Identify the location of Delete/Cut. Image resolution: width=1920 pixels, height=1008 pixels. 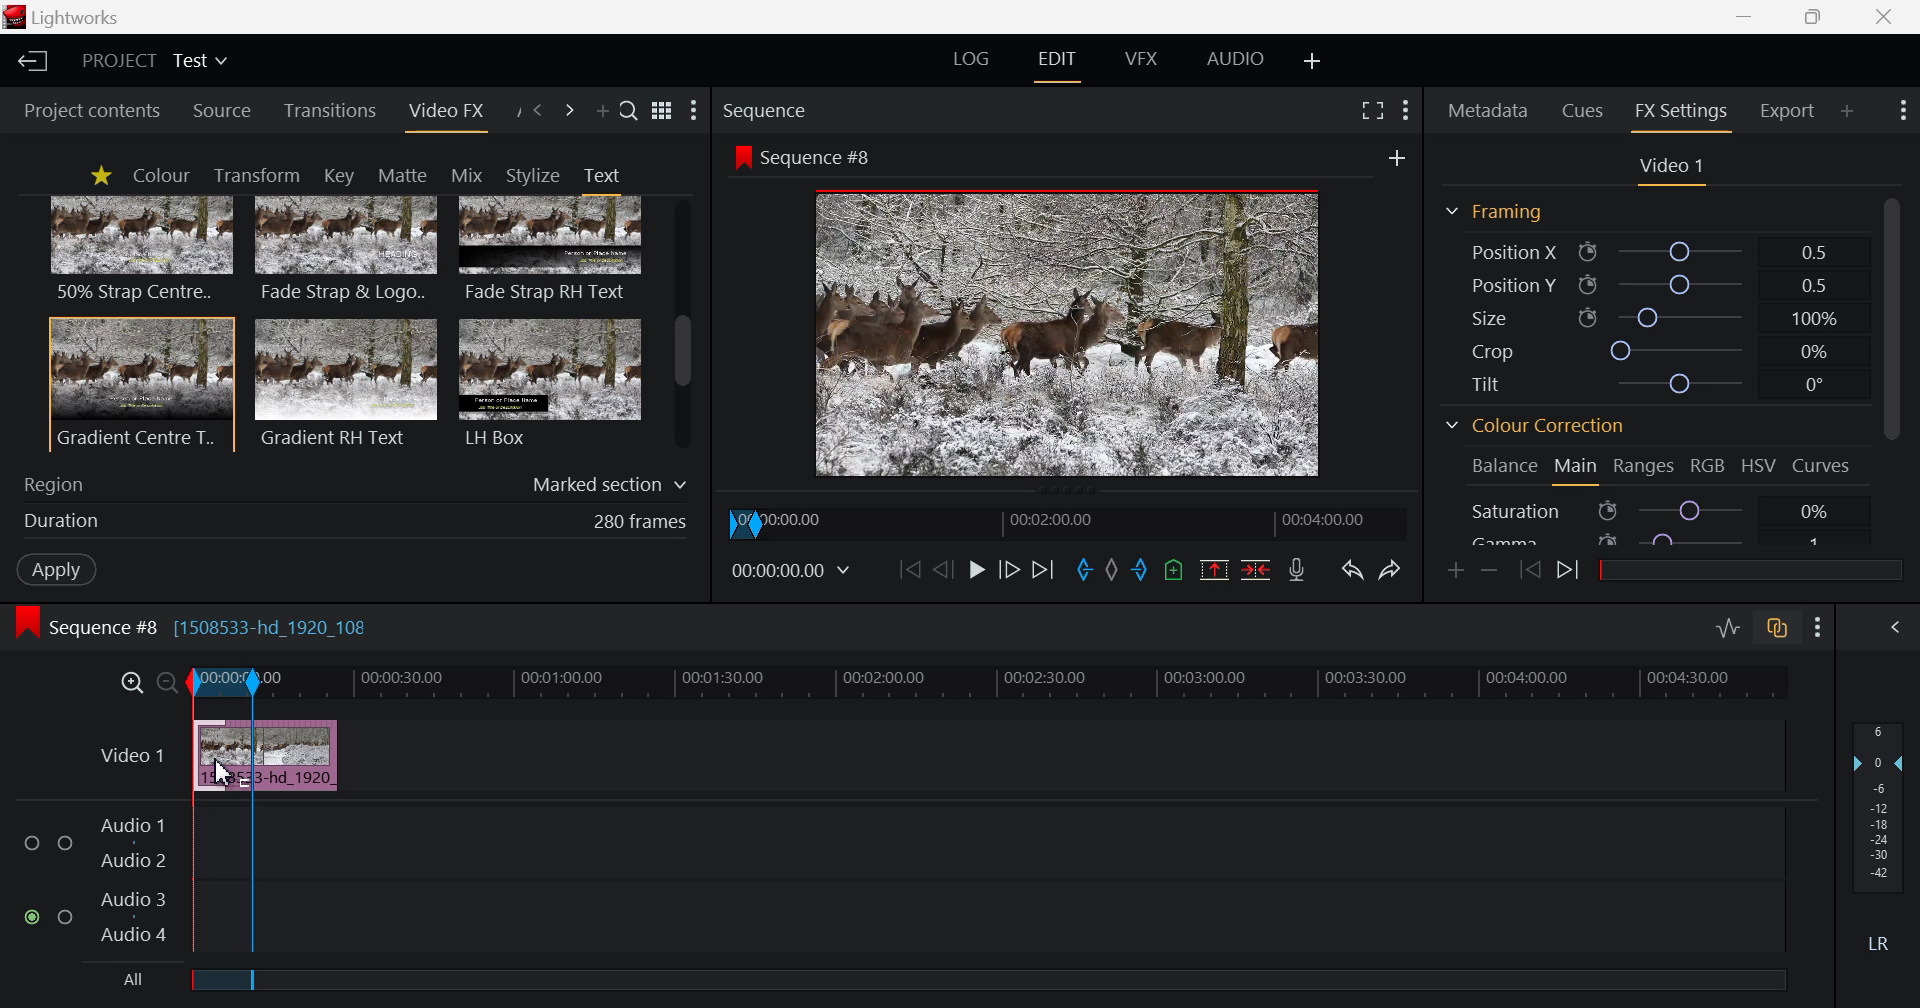
(1256, 572).